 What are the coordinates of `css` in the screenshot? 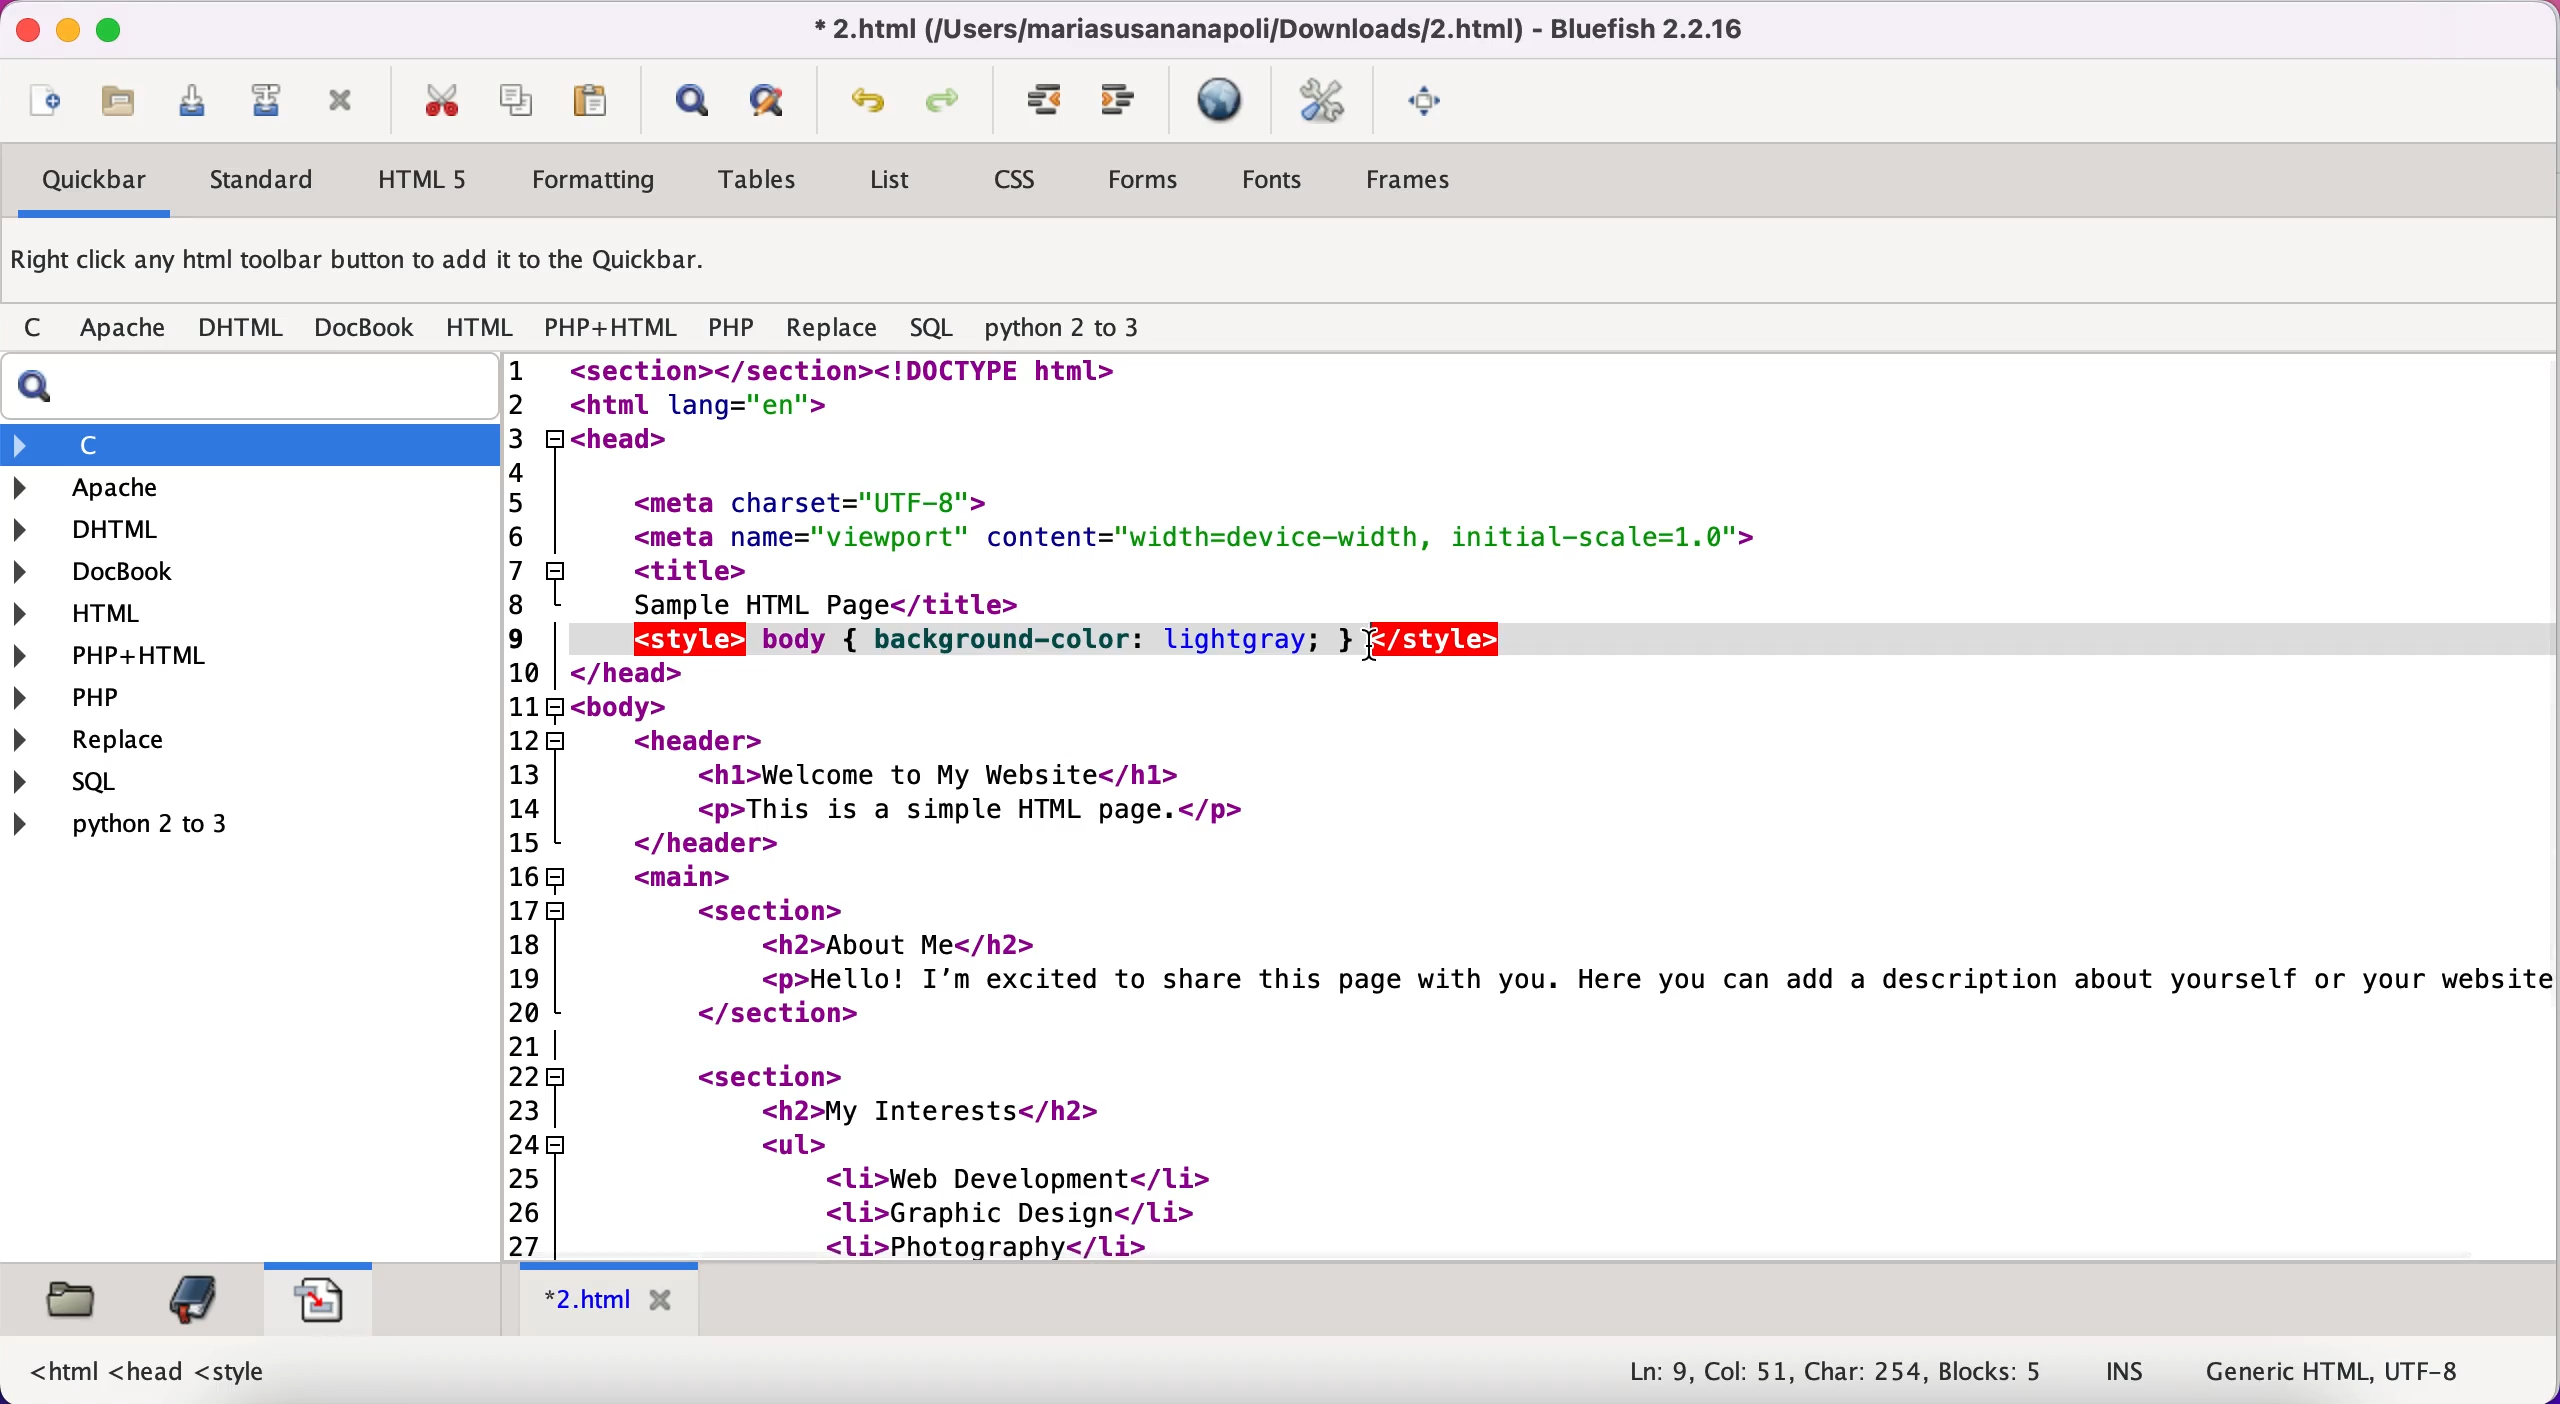 It's located at (1018, 182).